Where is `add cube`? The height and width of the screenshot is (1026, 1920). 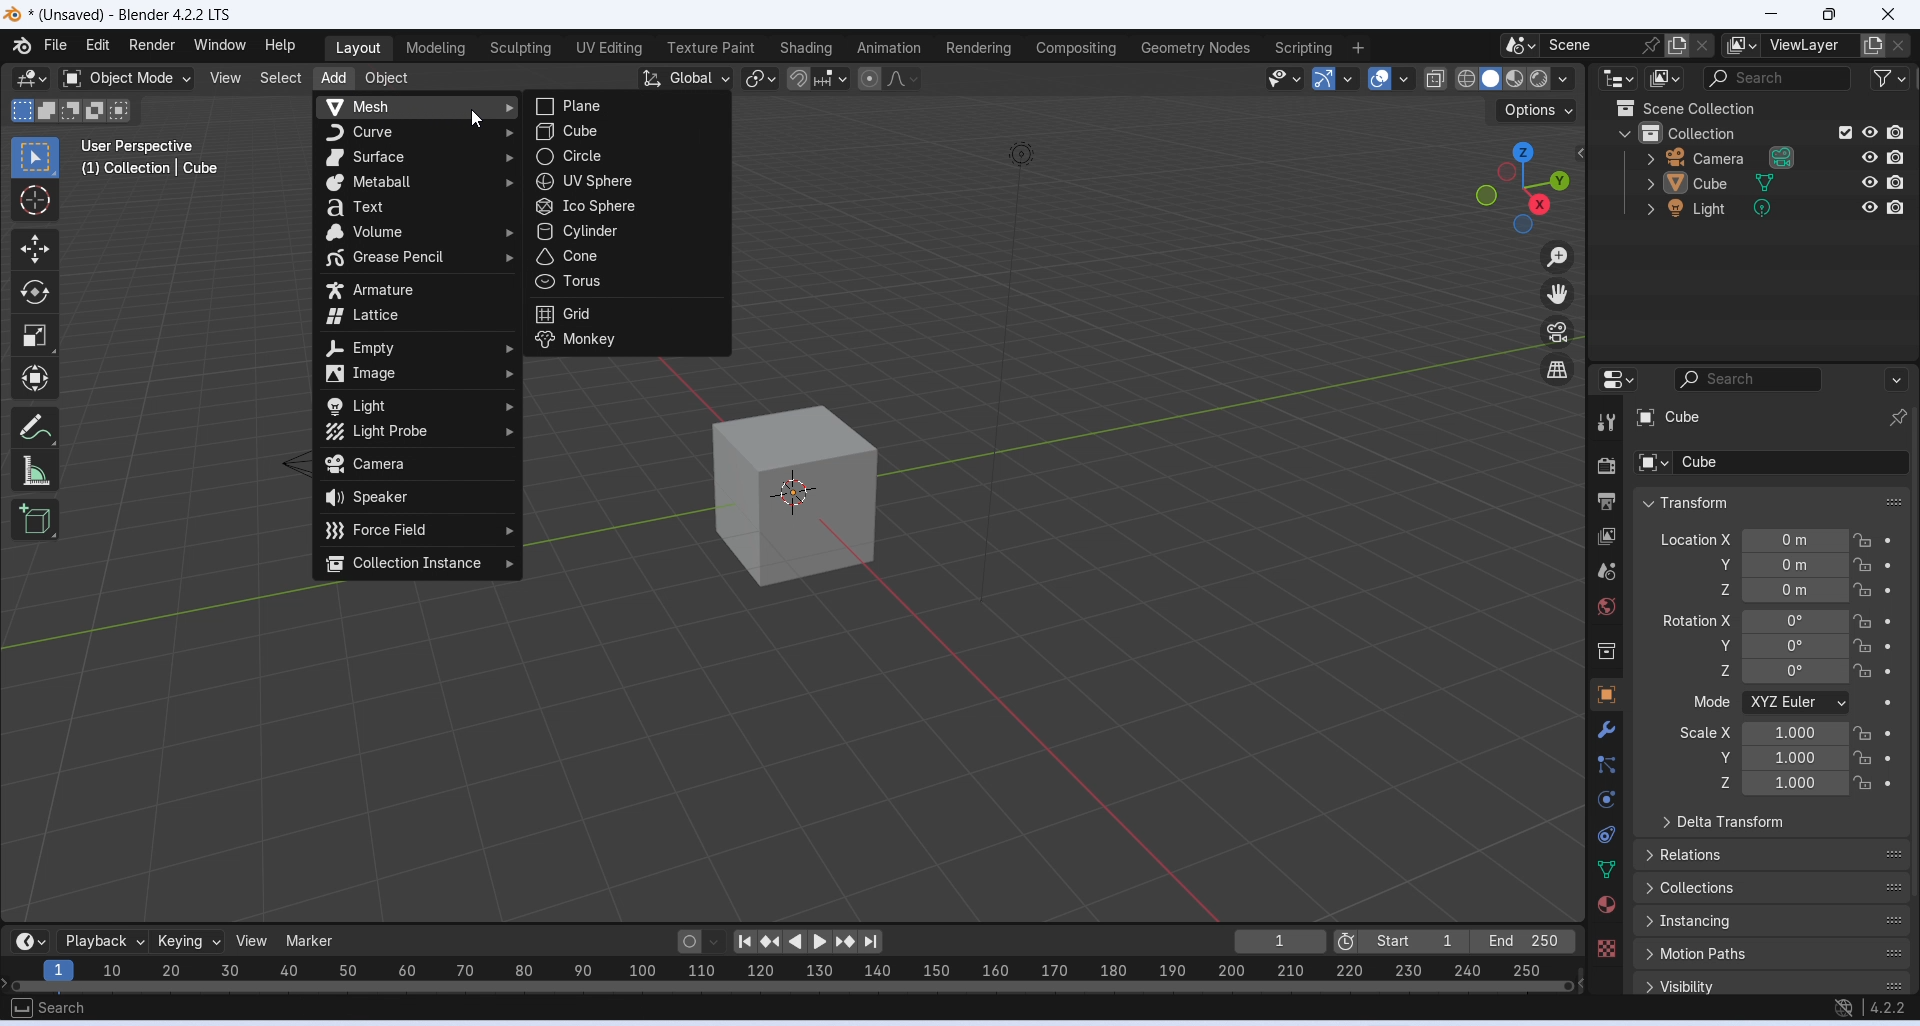
add cube is located at coordinates (36, 519).